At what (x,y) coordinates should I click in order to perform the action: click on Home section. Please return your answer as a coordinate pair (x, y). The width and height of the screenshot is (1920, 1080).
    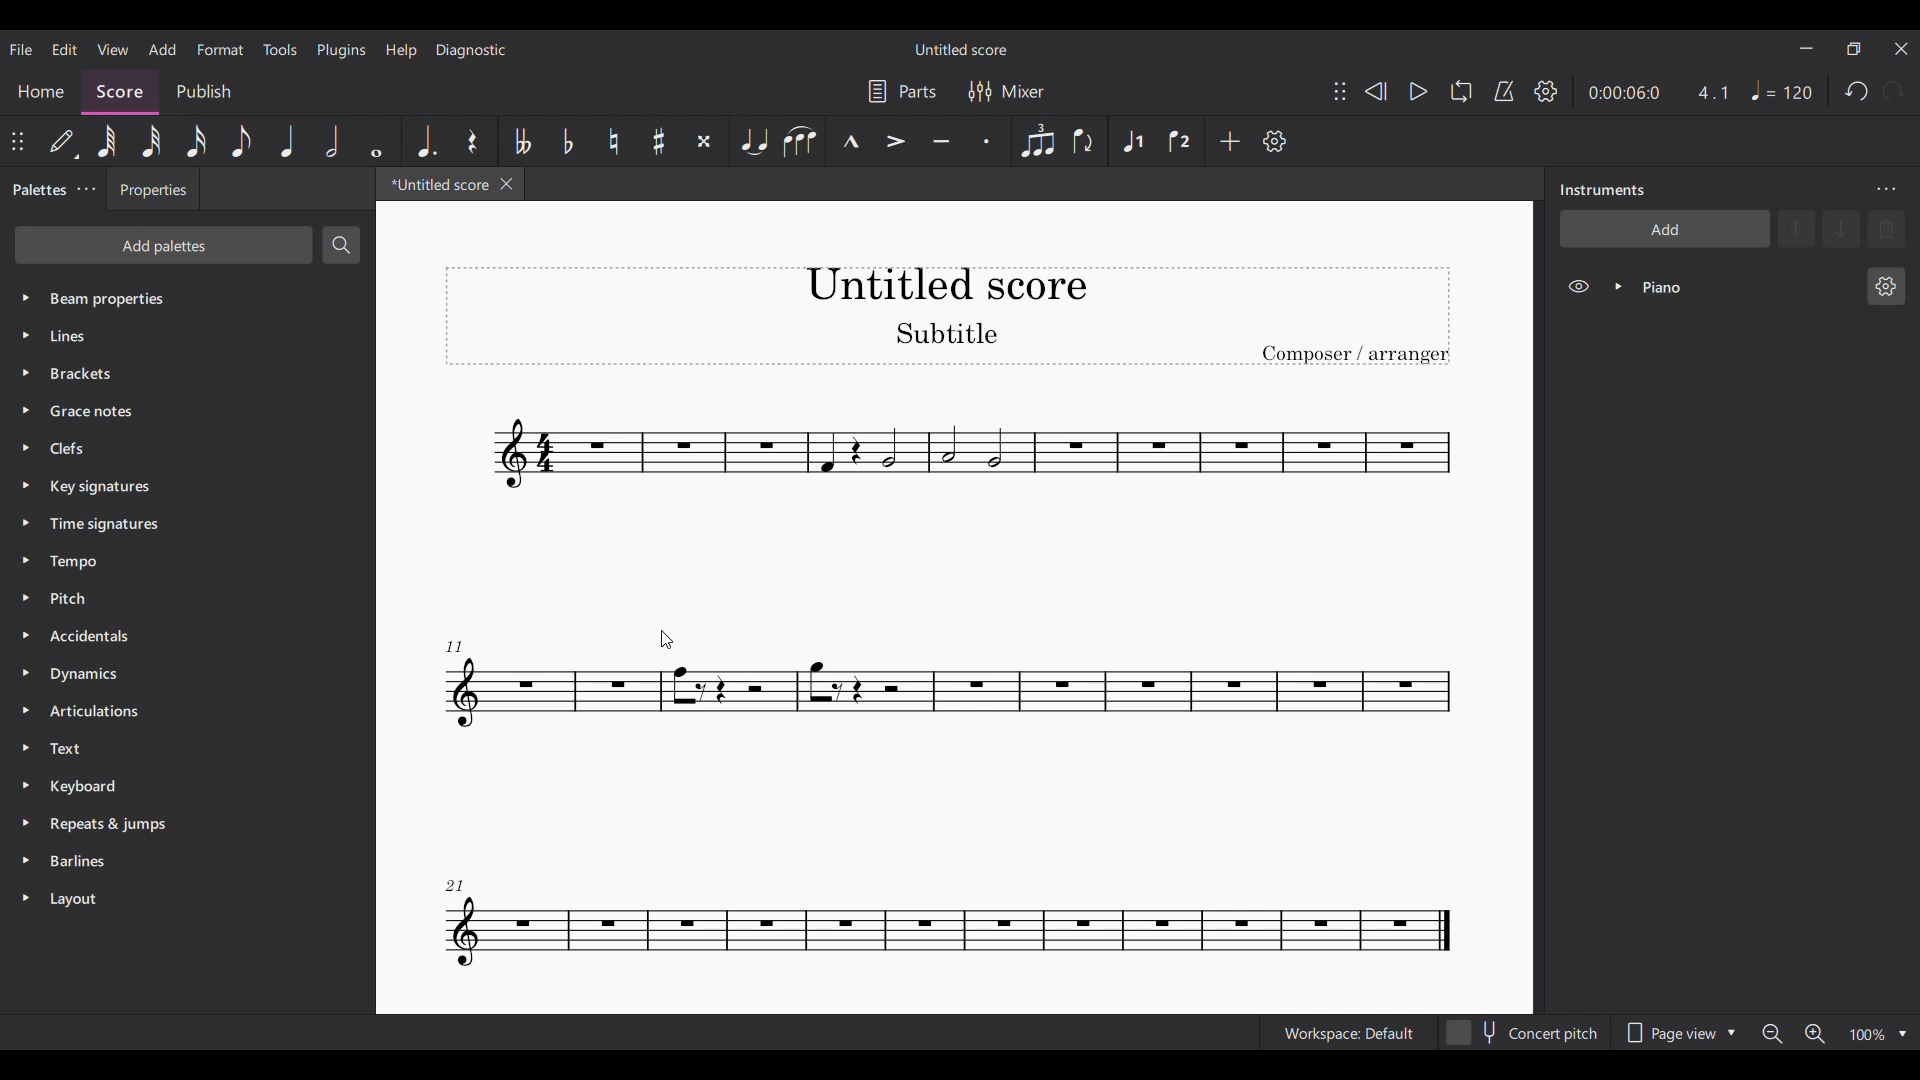
    Looking at the image, I should click on (41, 91).